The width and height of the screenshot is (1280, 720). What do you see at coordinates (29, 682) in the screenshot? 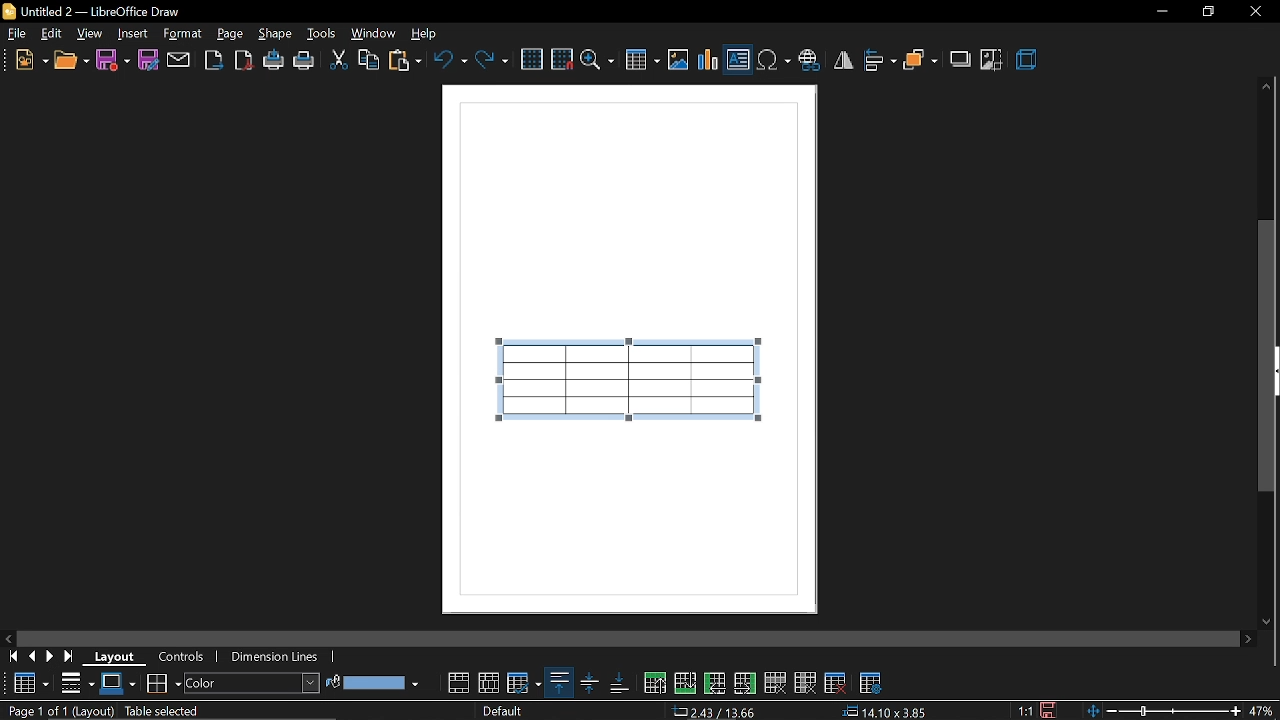
I see `Table` at bounding box center [29, 682].